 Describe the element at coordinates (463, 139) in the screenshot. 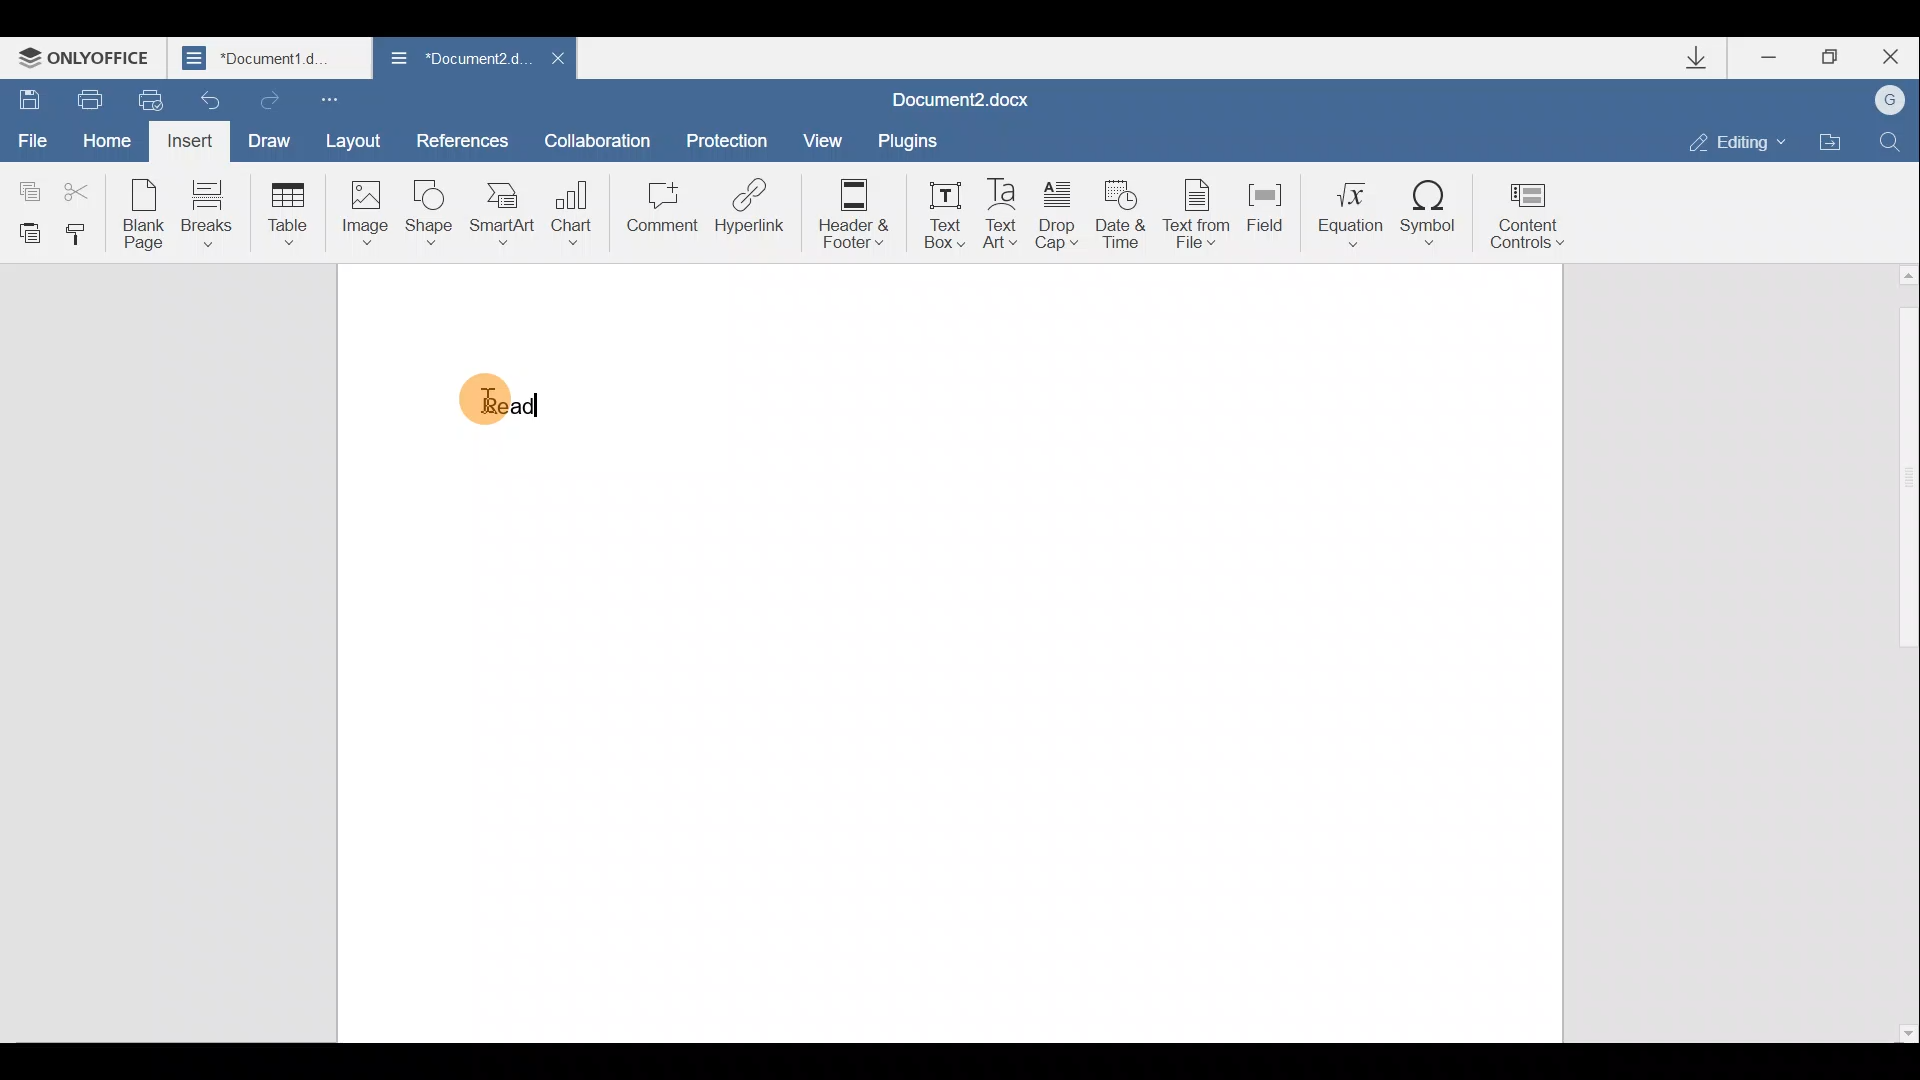

I see `References` at that location.